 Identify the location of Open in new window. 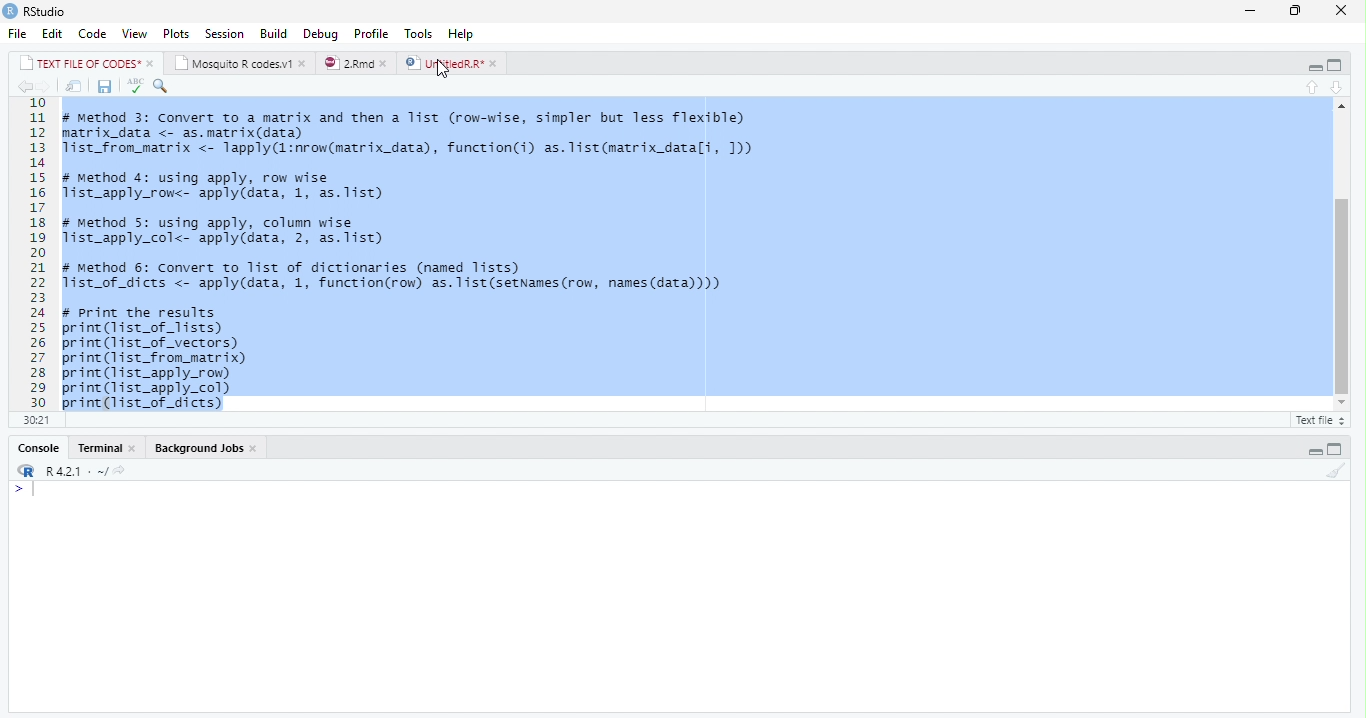
(74, 86).